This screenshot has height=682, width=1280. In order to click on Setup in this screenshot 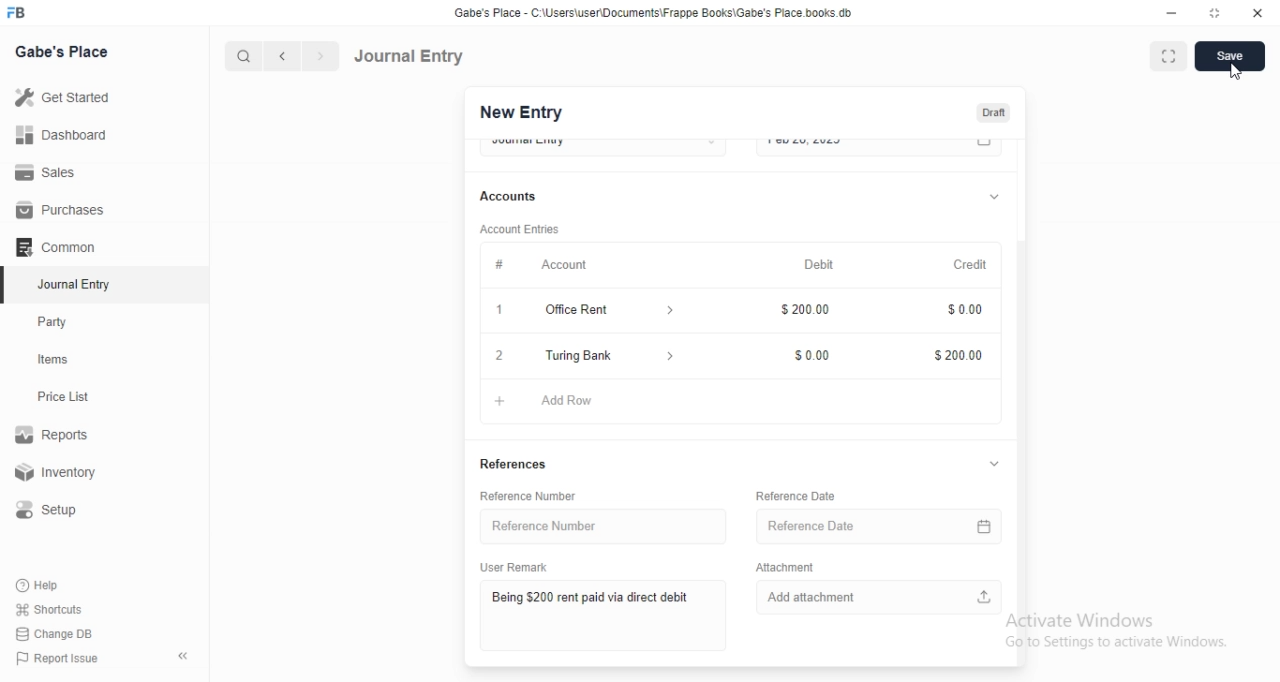, I will do `click(54, 510)`.